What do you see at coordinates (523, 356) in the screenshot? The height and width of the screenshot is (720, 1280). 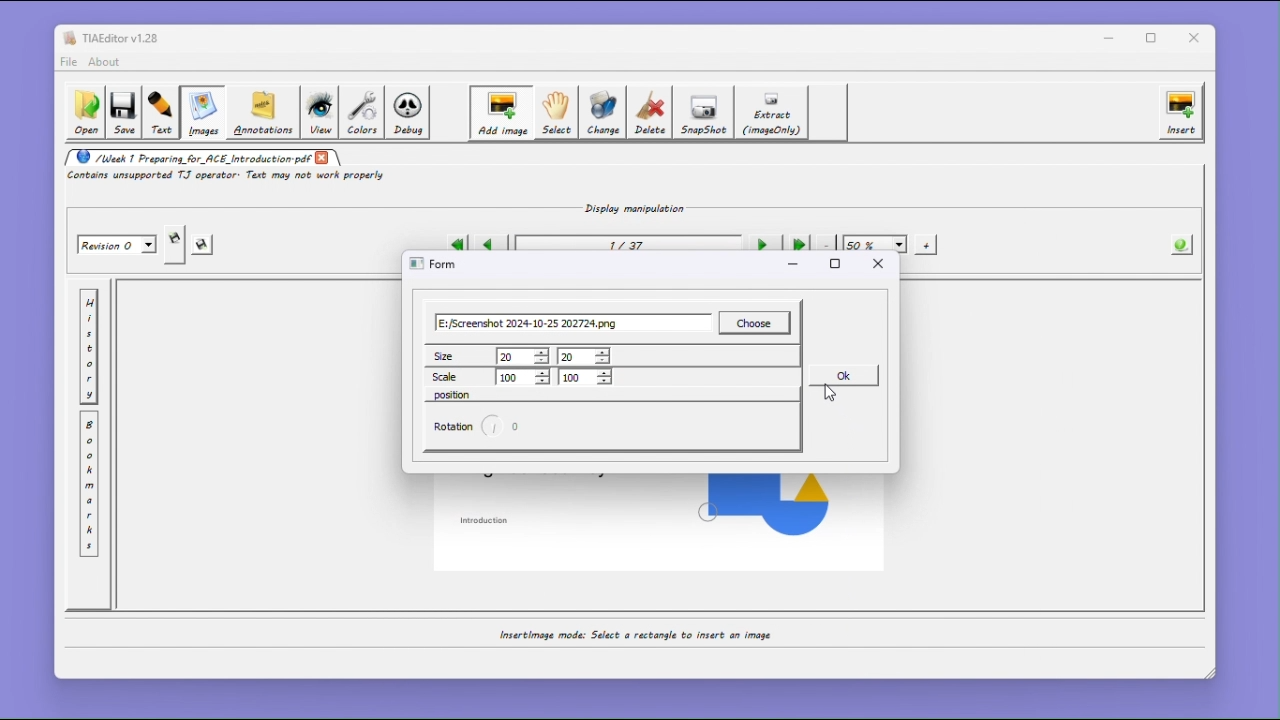 I see `20` at bounding box center [523, 356].